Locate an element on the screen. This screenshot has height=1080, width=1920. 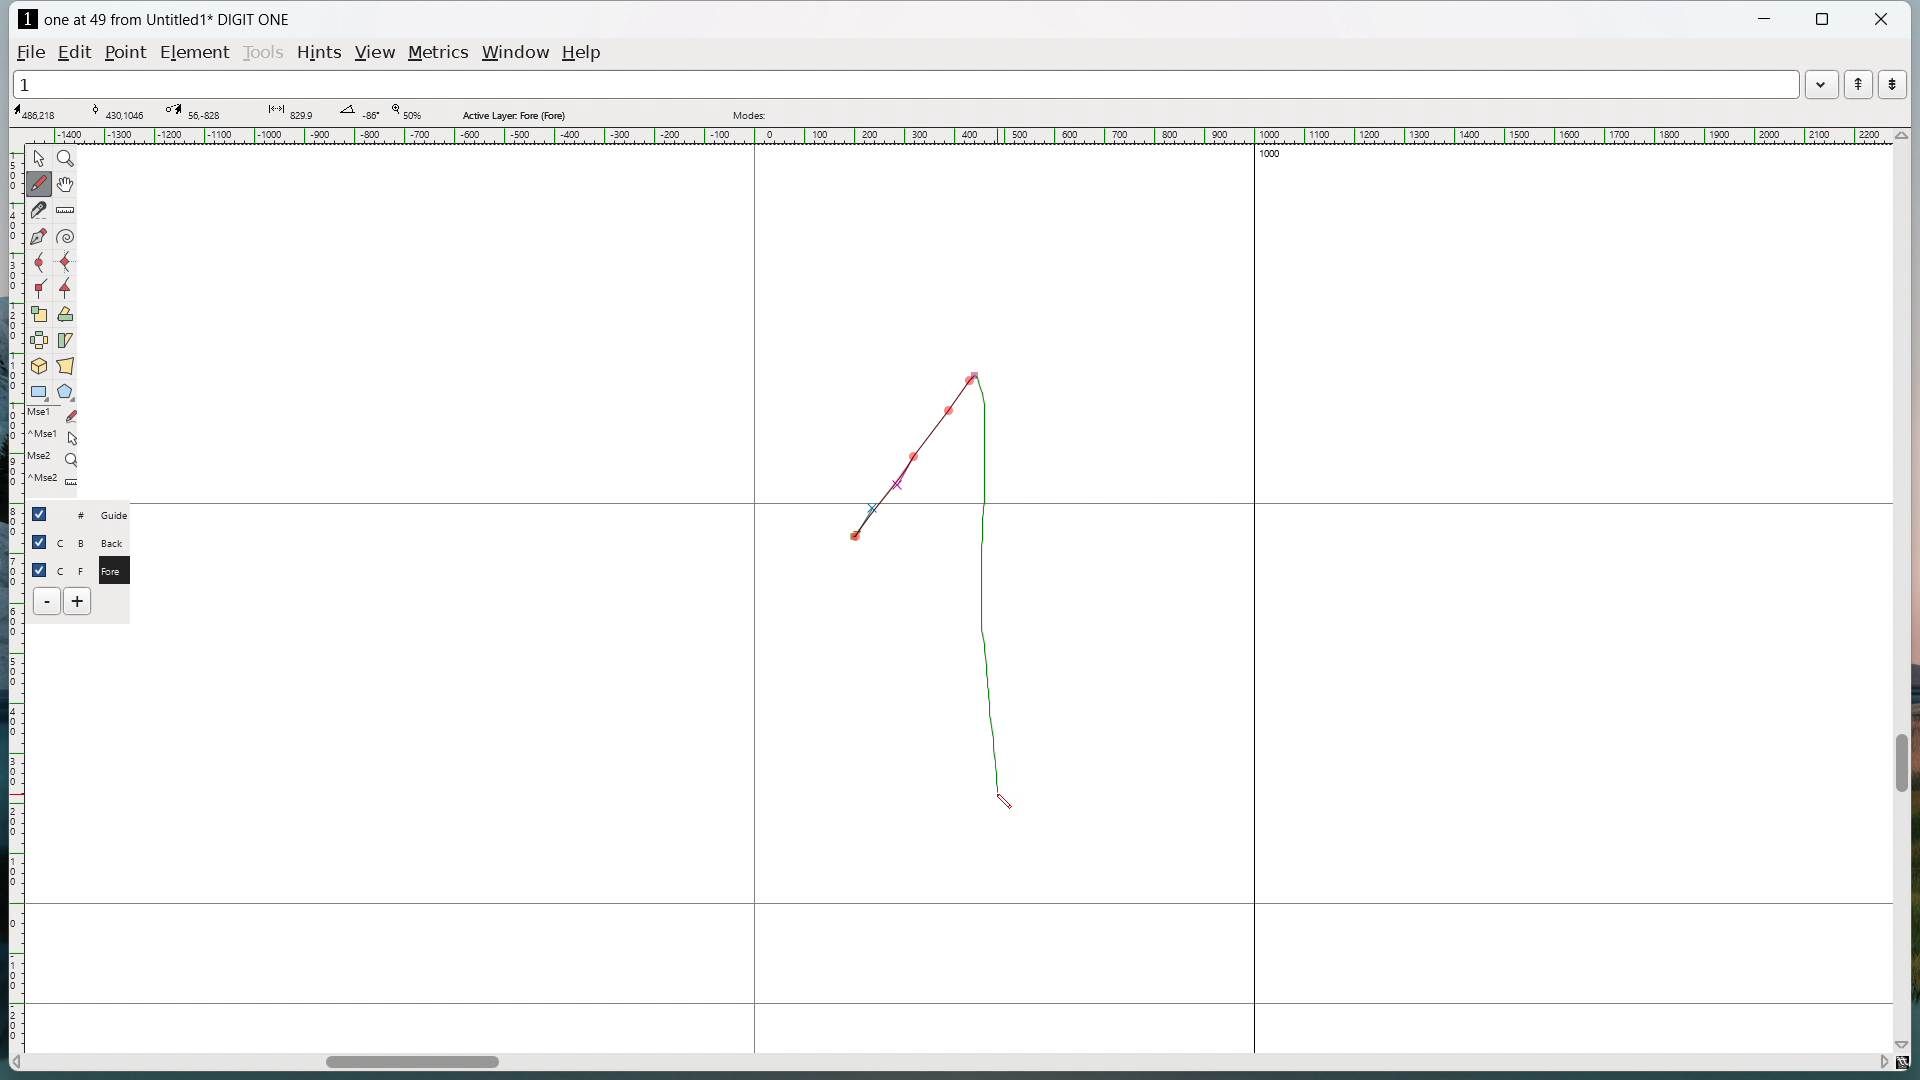
Active layer fore is located at coordinates (515, 113).